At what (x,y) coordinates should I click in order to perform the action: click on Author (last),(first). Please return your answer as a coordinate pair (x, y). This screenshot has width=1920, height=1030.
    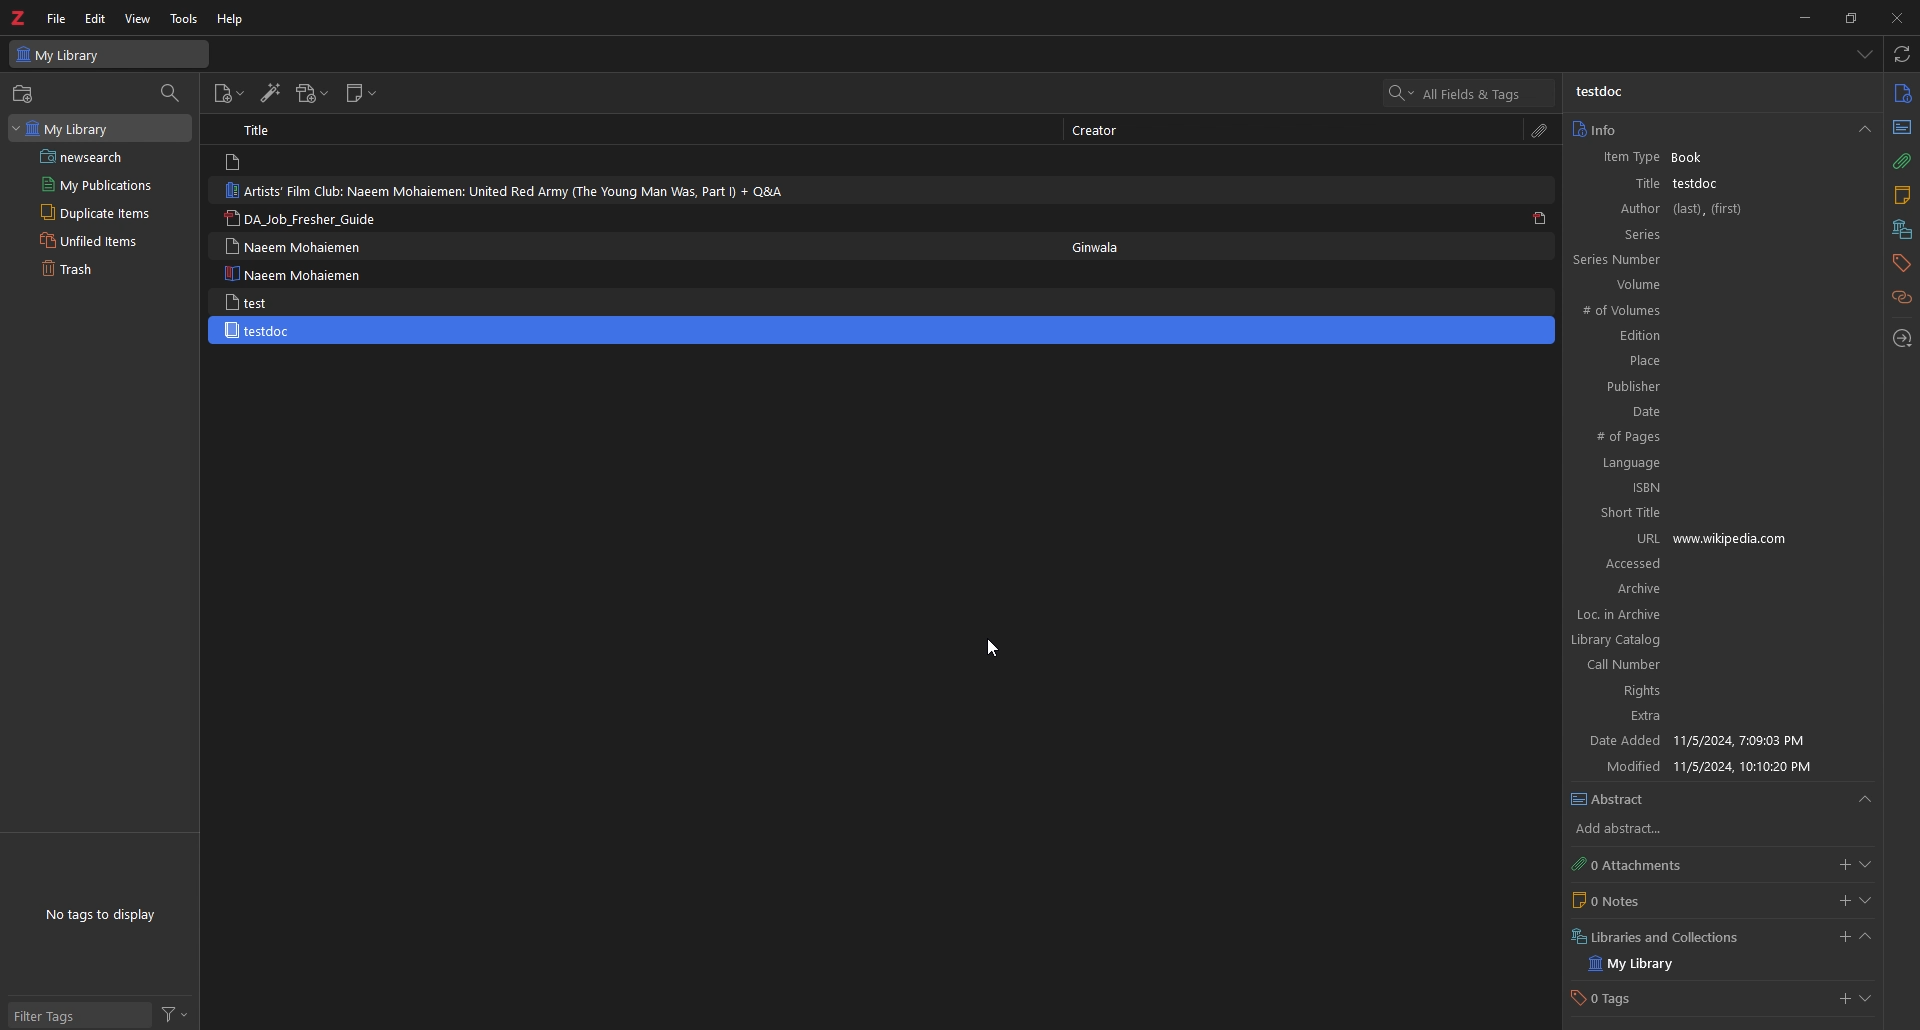
    Looking at the image, I should click on (1679, 209).